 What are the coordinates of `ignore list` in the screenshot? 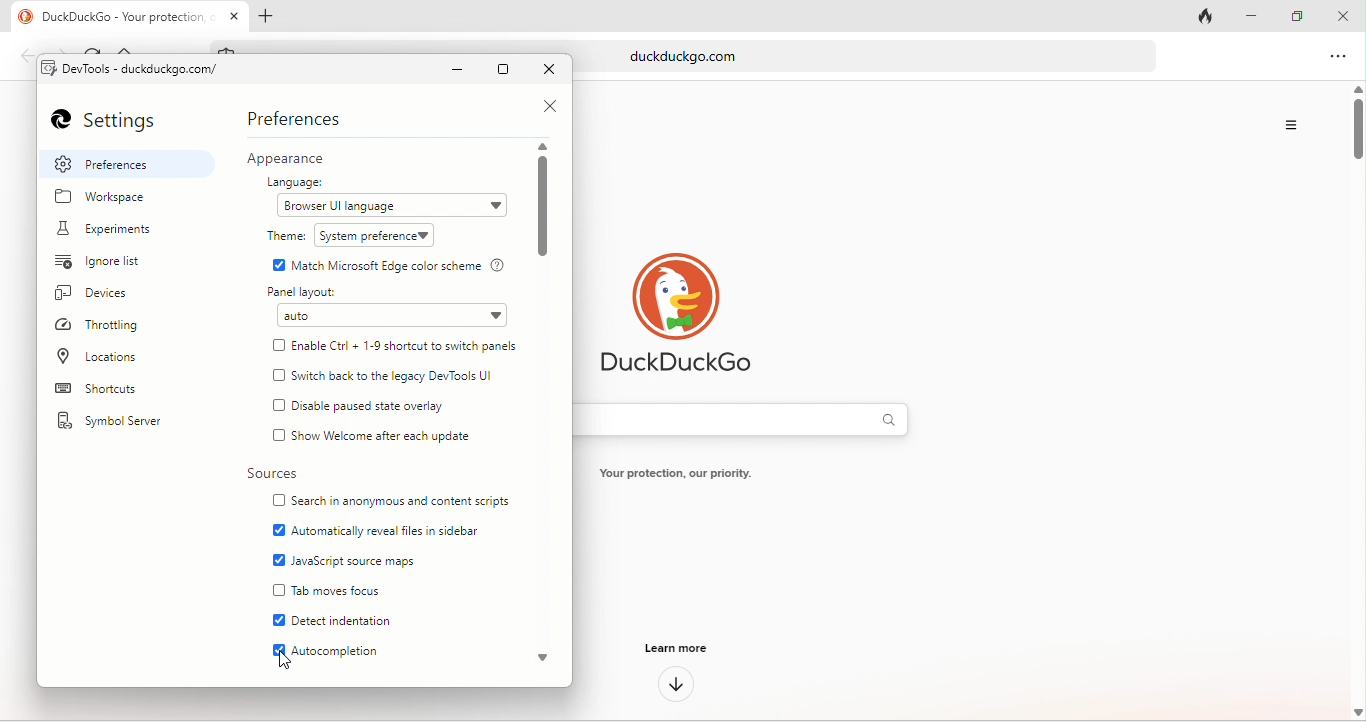 It's located at (111, 264).